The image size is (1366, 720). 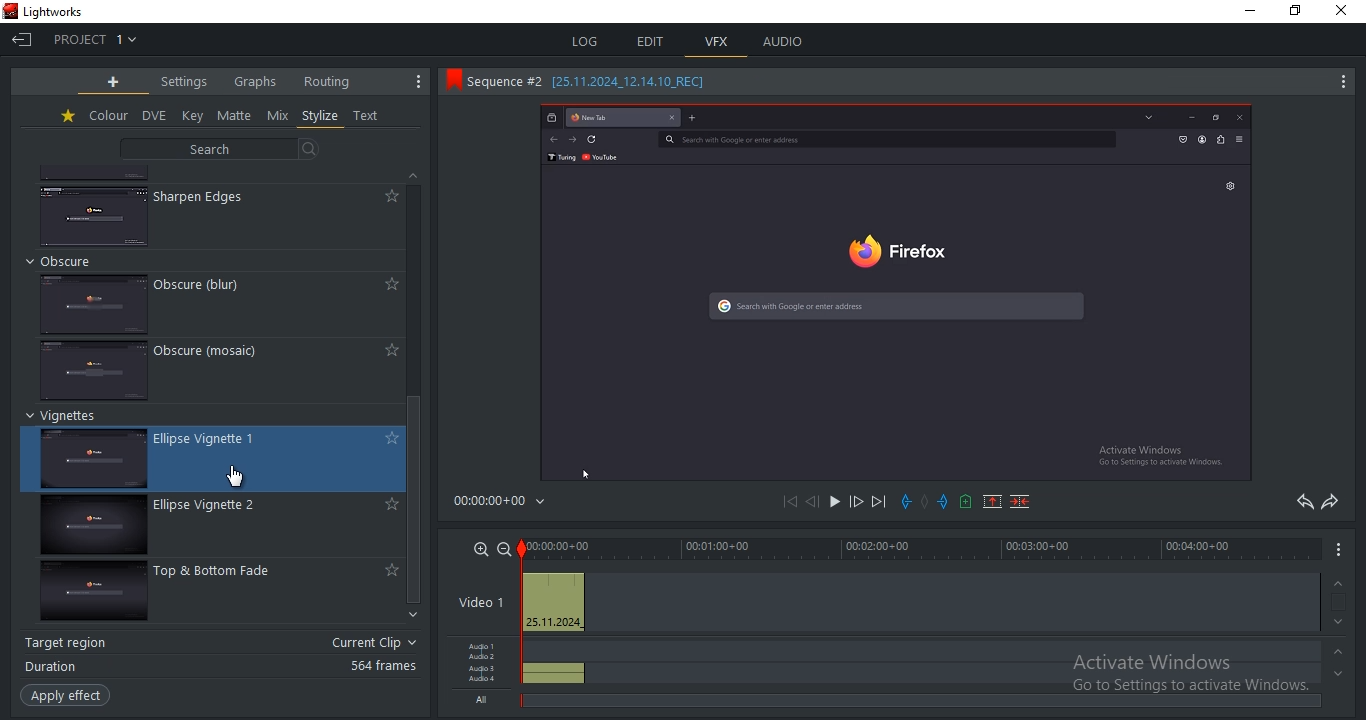 What do you see at coordinates (1339, 556) in the screenshot?
I see `Show settings menu` at bounding box center [1339, 556].